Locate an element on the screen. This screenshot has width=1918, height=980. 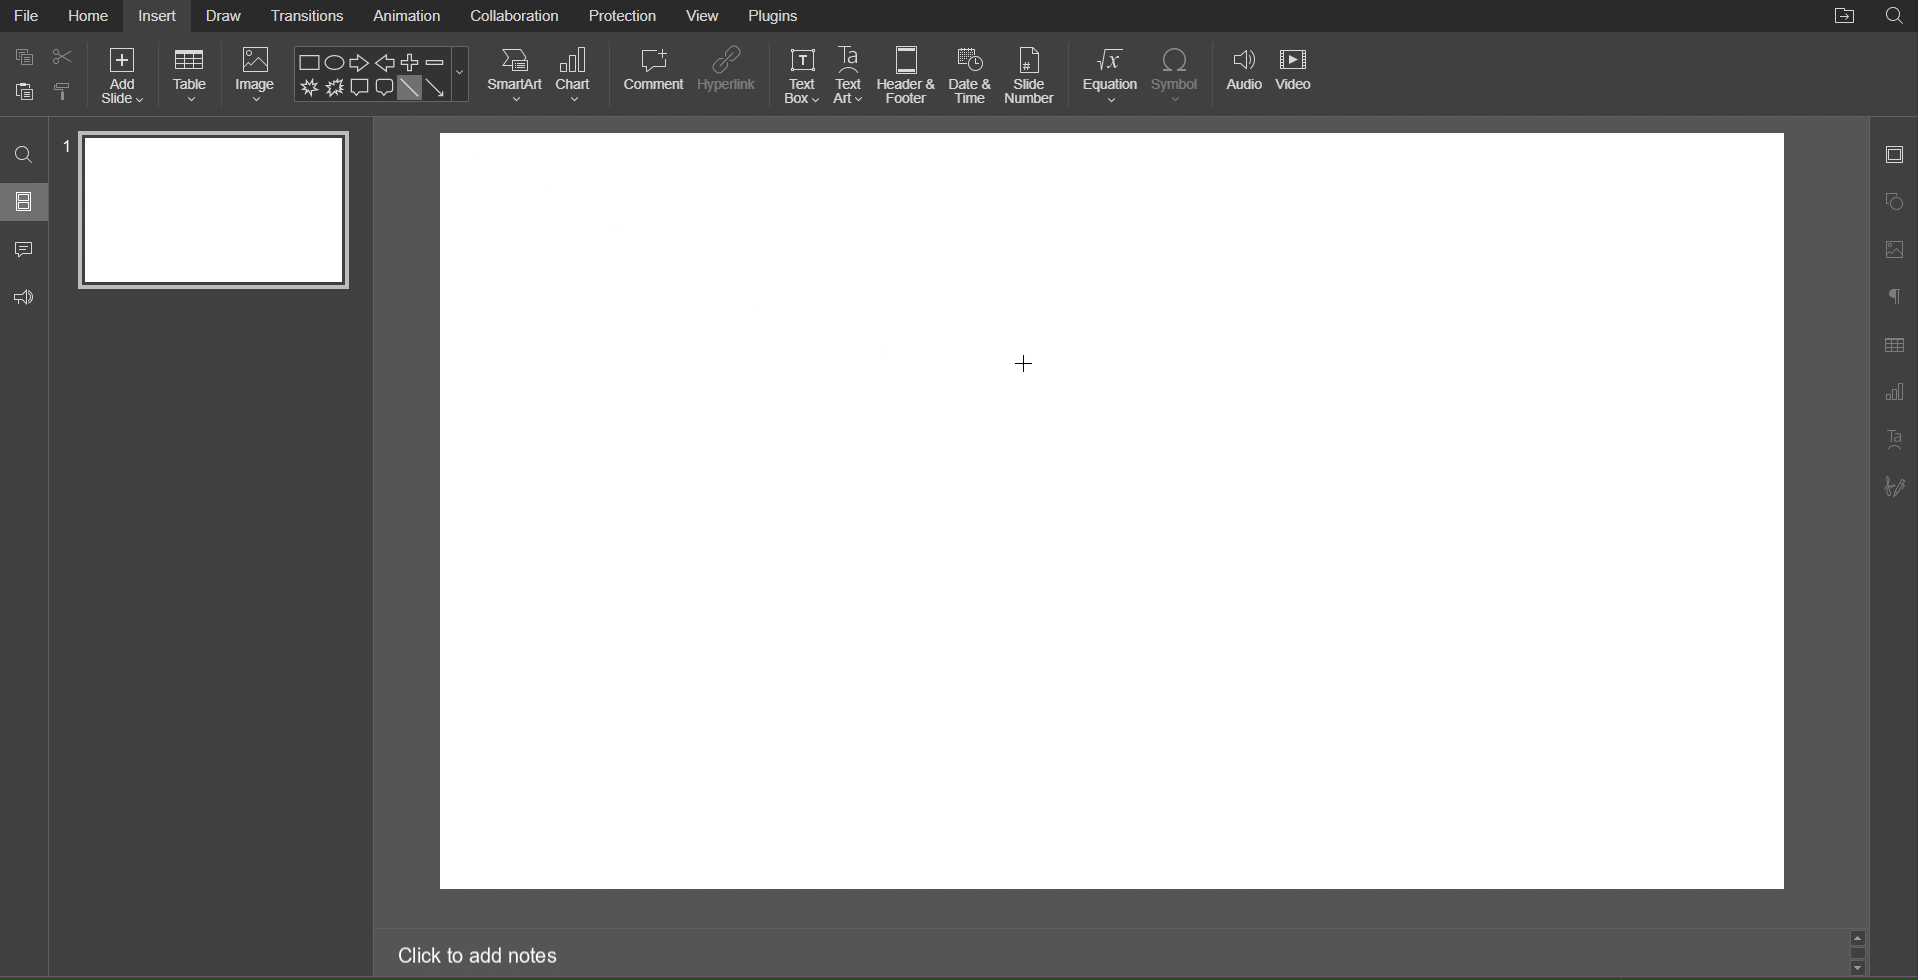
Plugins is located at coordinates (777, 16).